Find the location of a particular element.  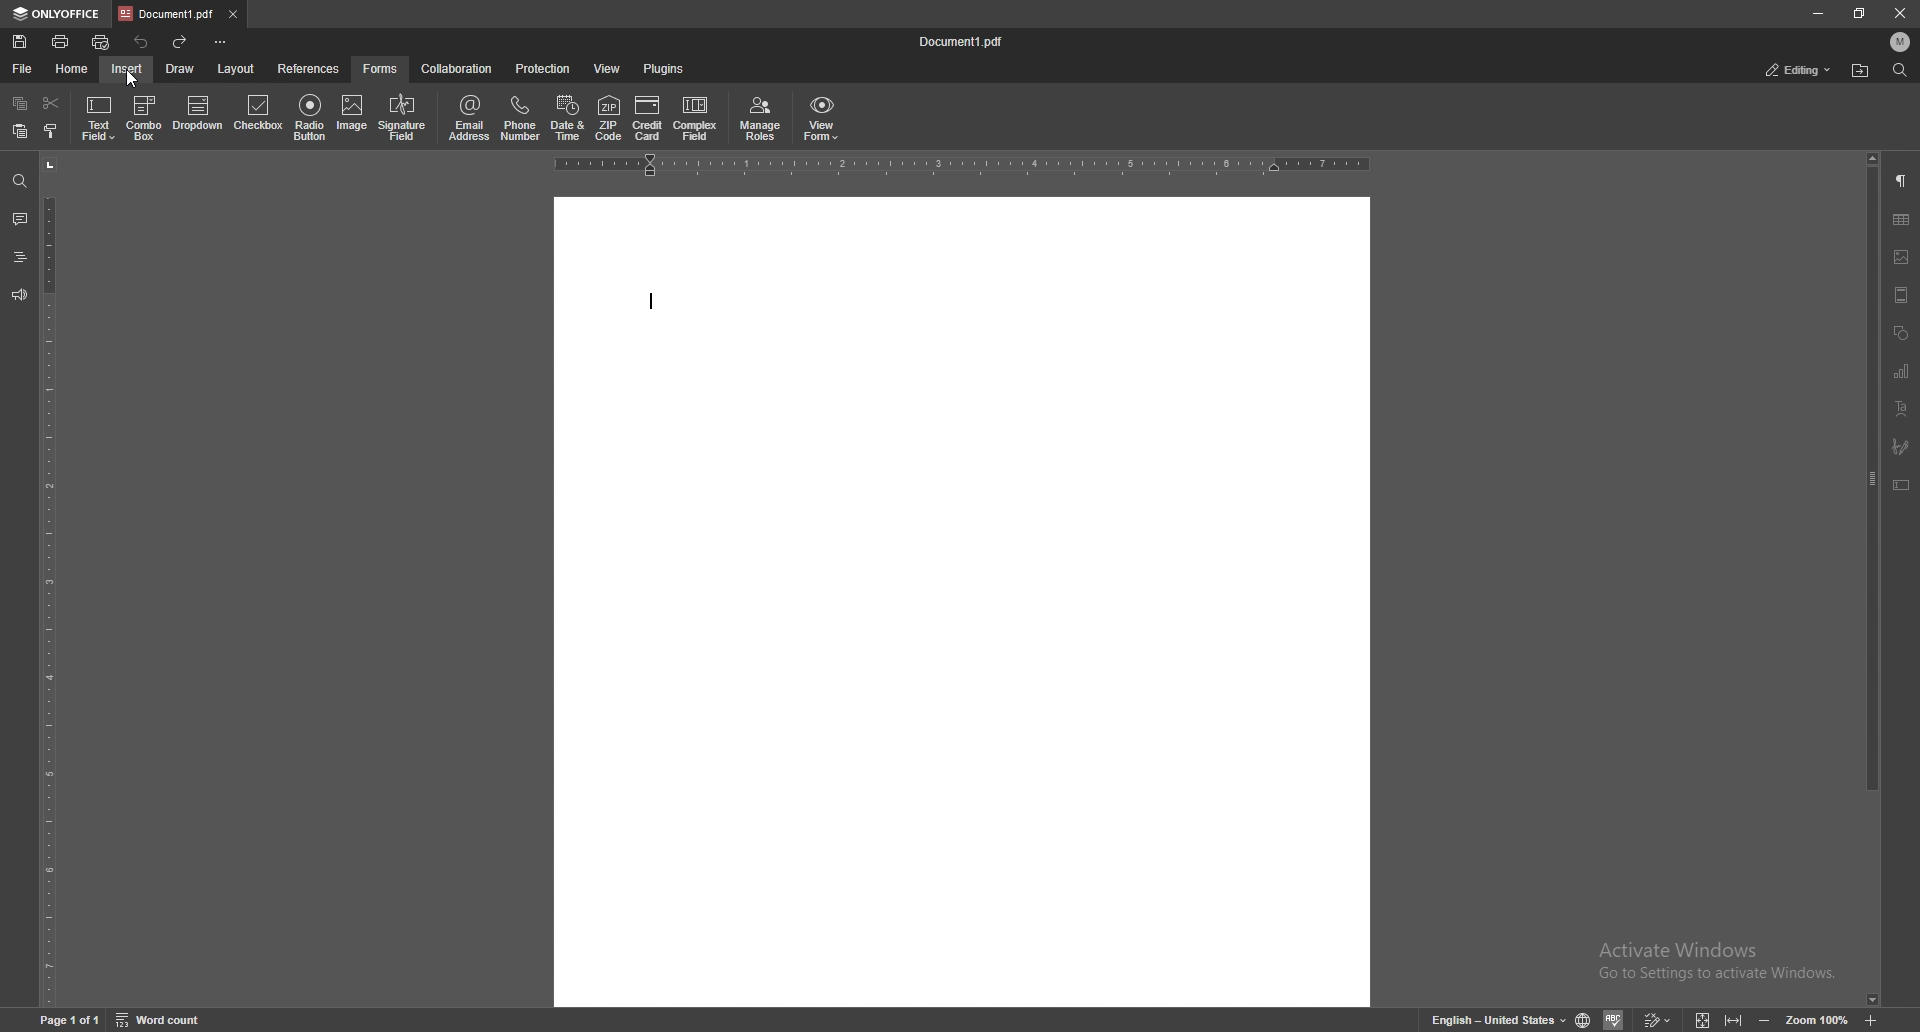

zoom out is located at coordinates (1765, 1018).